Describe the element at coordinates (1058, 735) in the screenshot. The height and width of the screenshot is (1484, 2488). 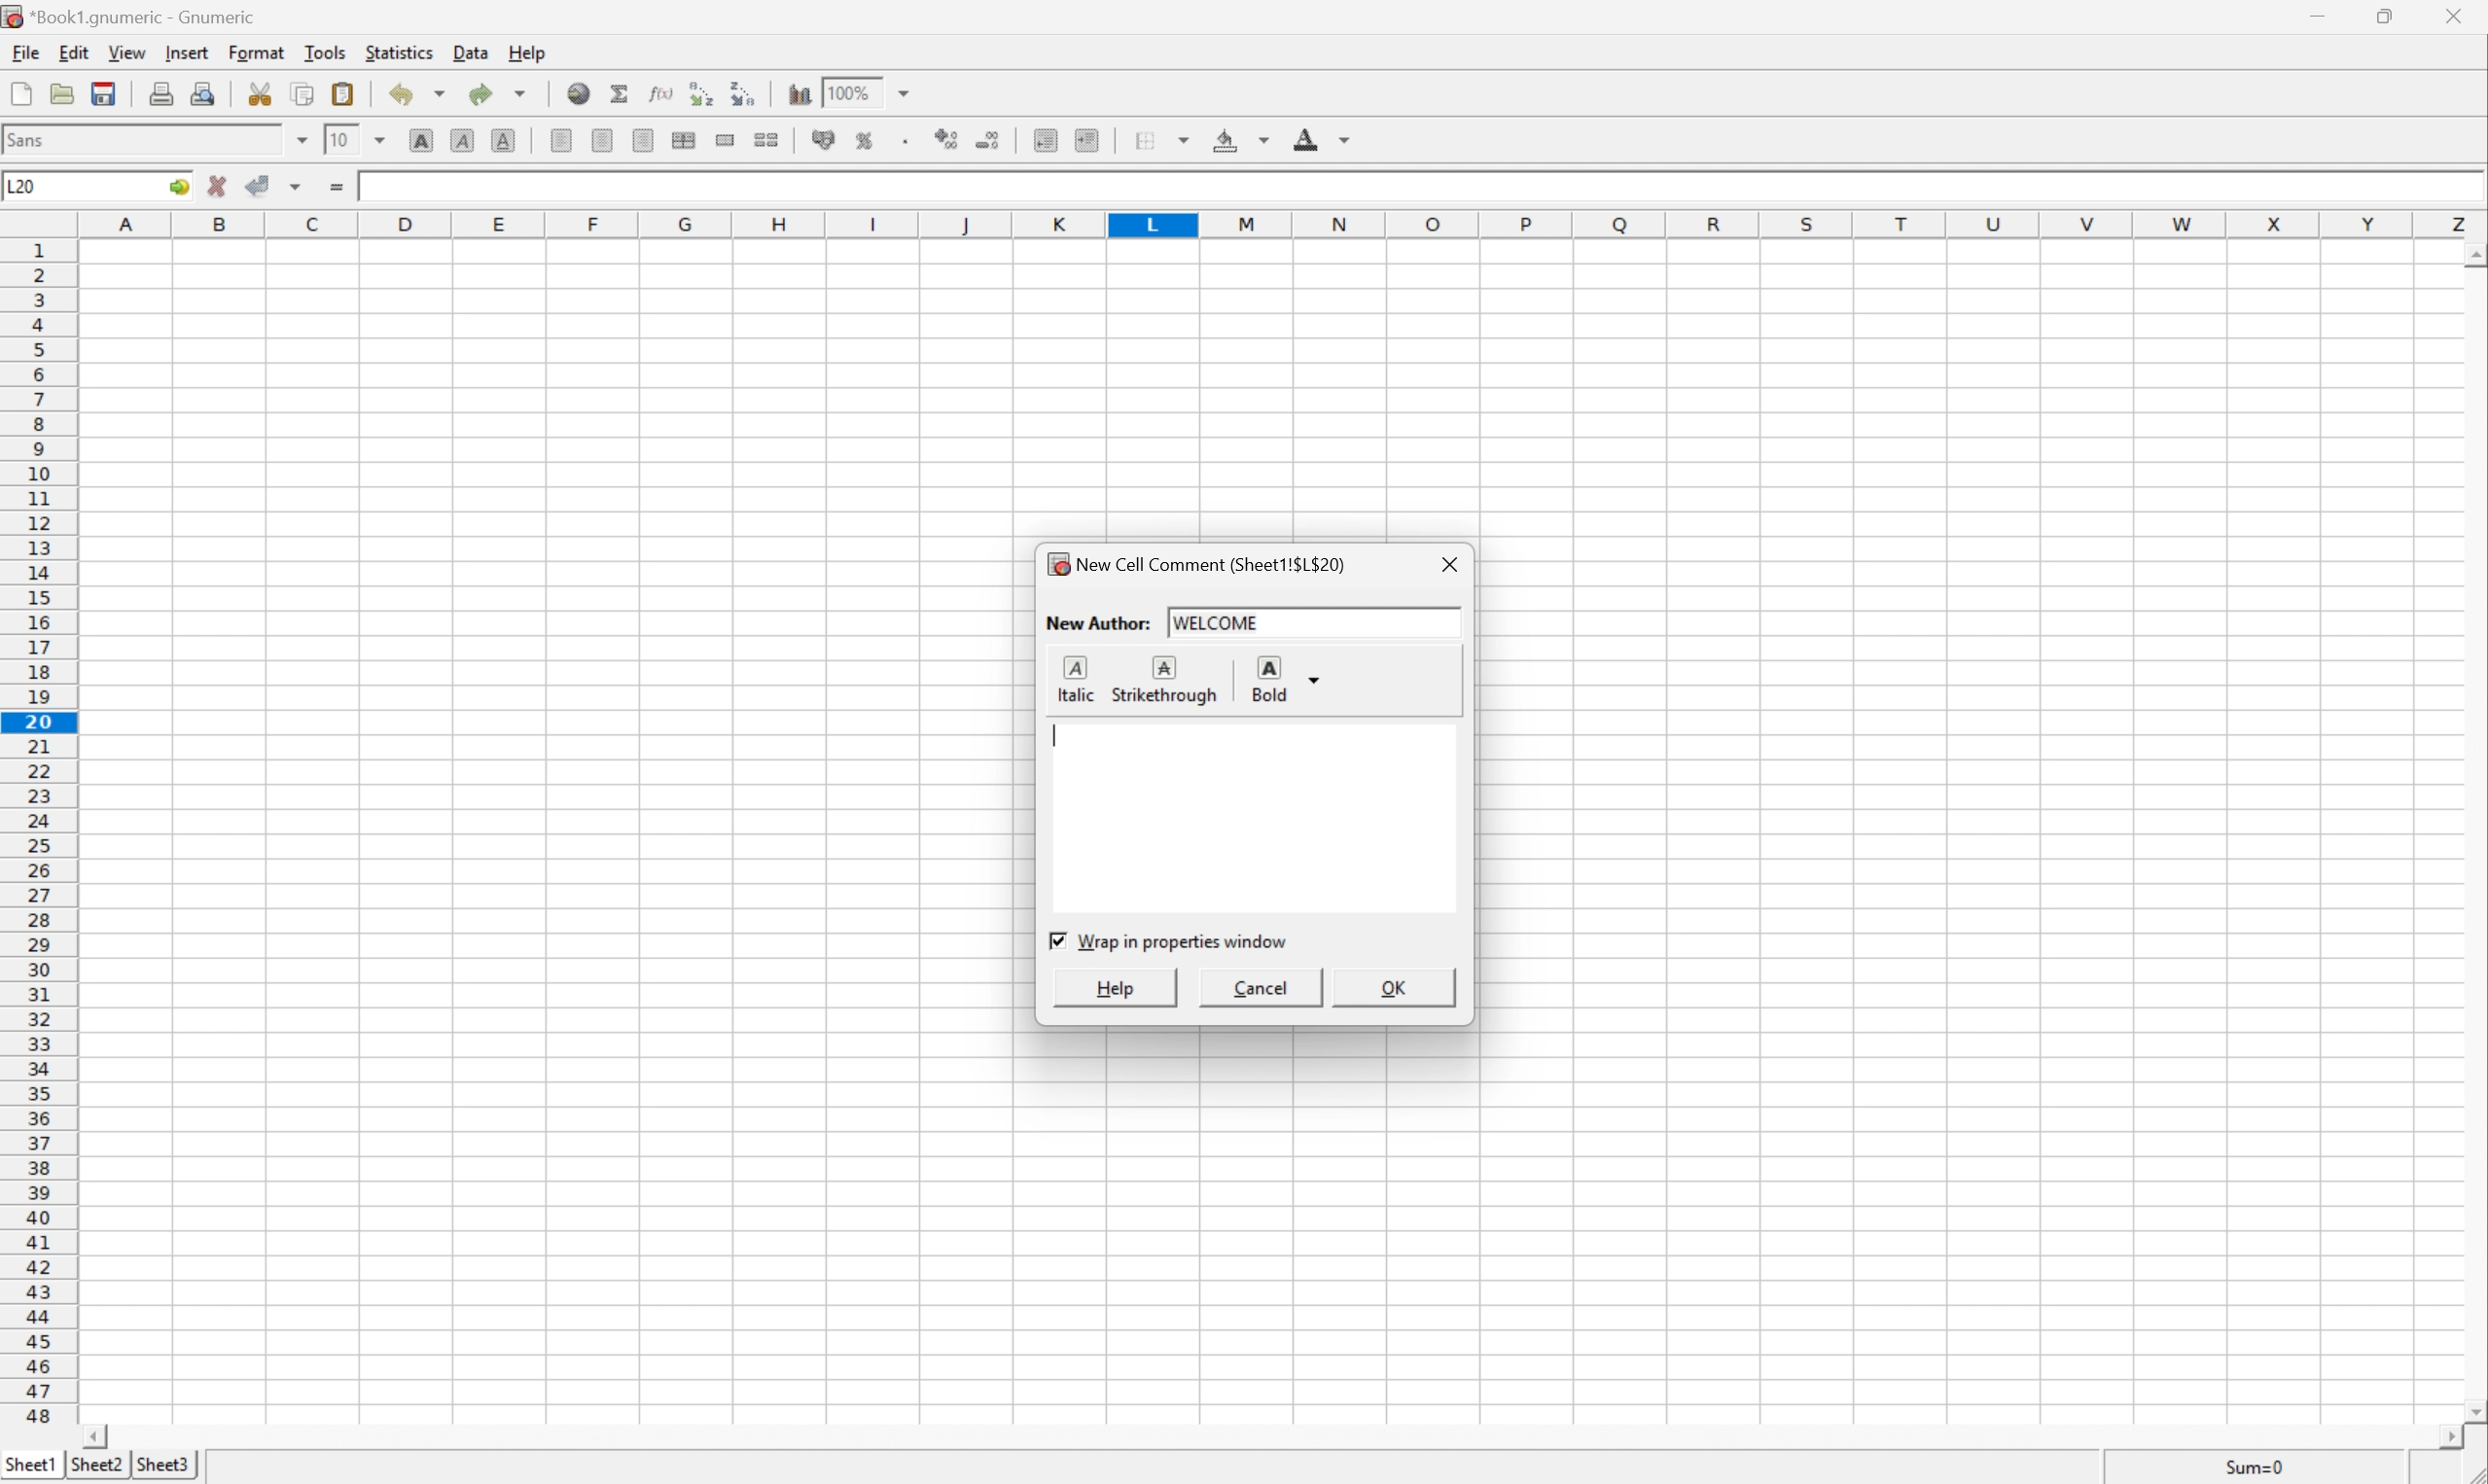
I see `Typing Cursor` at that location.